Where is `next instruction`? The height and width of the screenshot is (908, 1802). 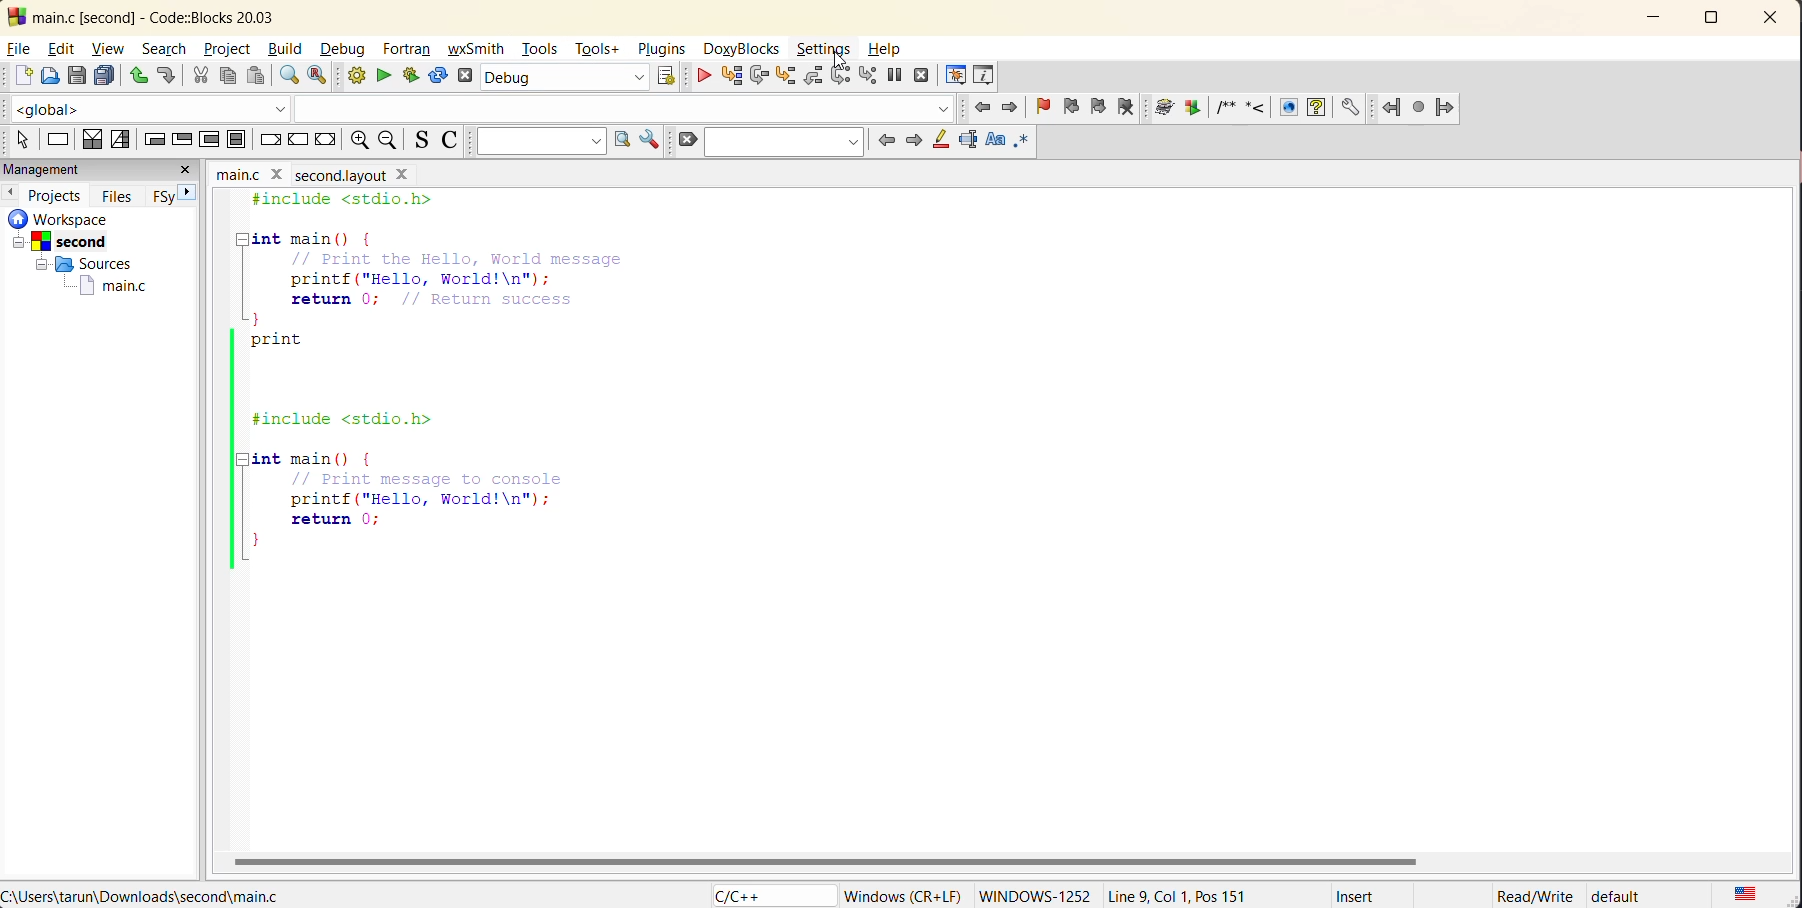 next instruction is located at coordinates (843, 77).